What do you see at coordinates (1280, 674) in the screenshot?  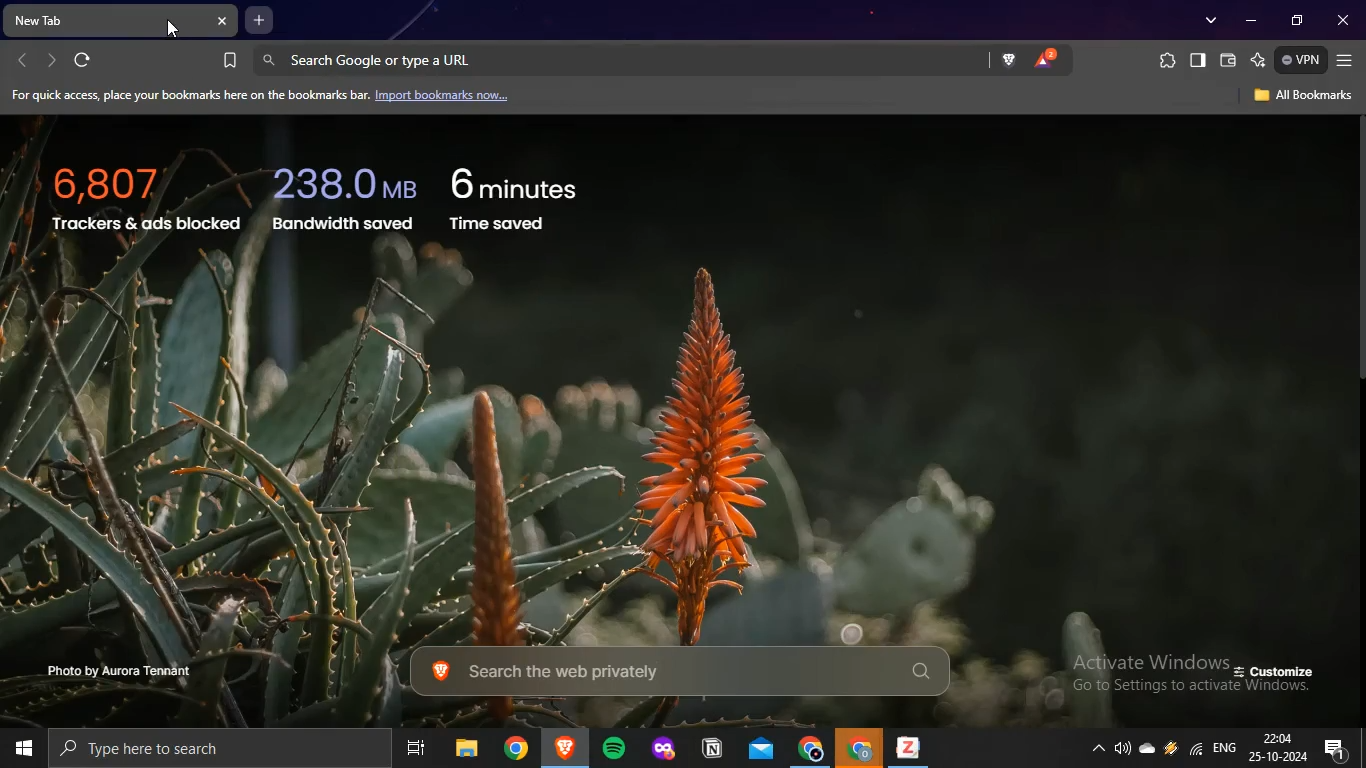 I see `customize` at bounding box center [1280, 674].